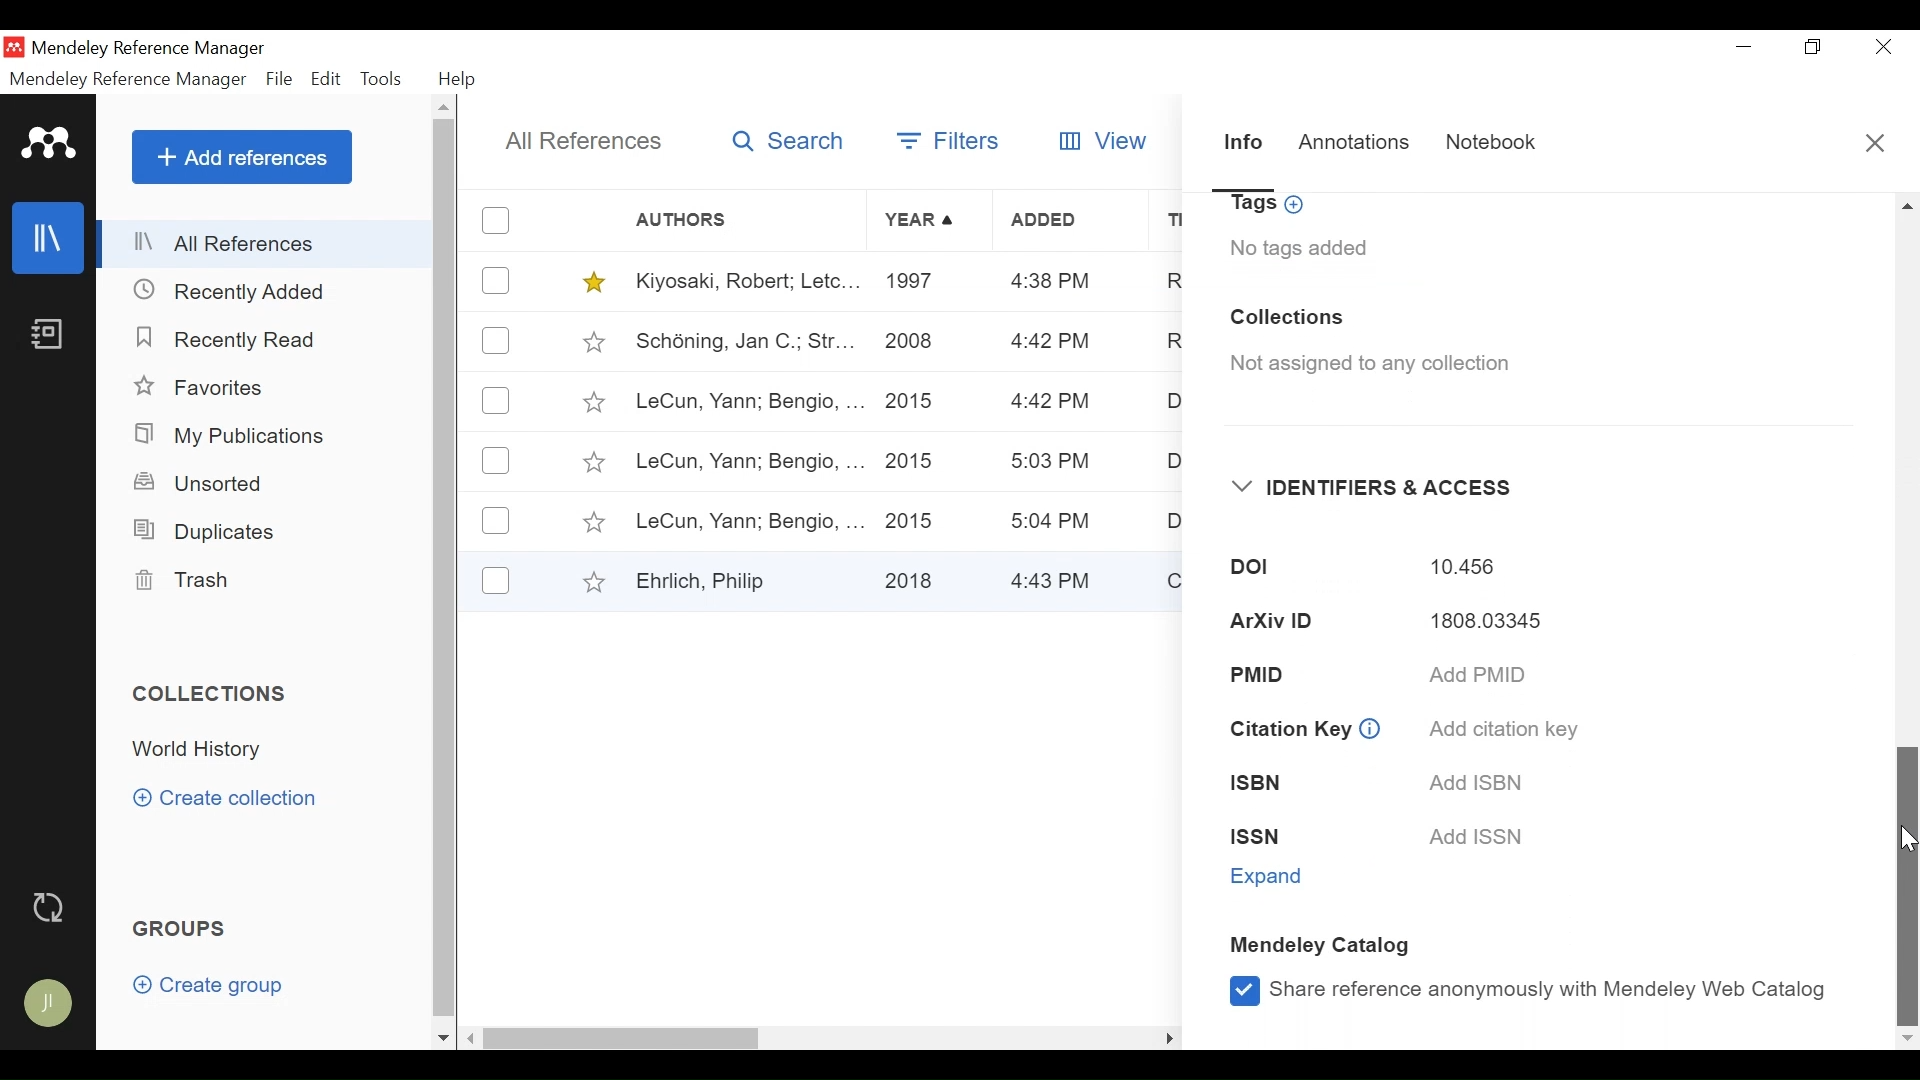  Describe the element at coordinates (1526, 989) in the screenshot. I see `Select Share reference anonymously with Mendeley Web Catalog` at that location.